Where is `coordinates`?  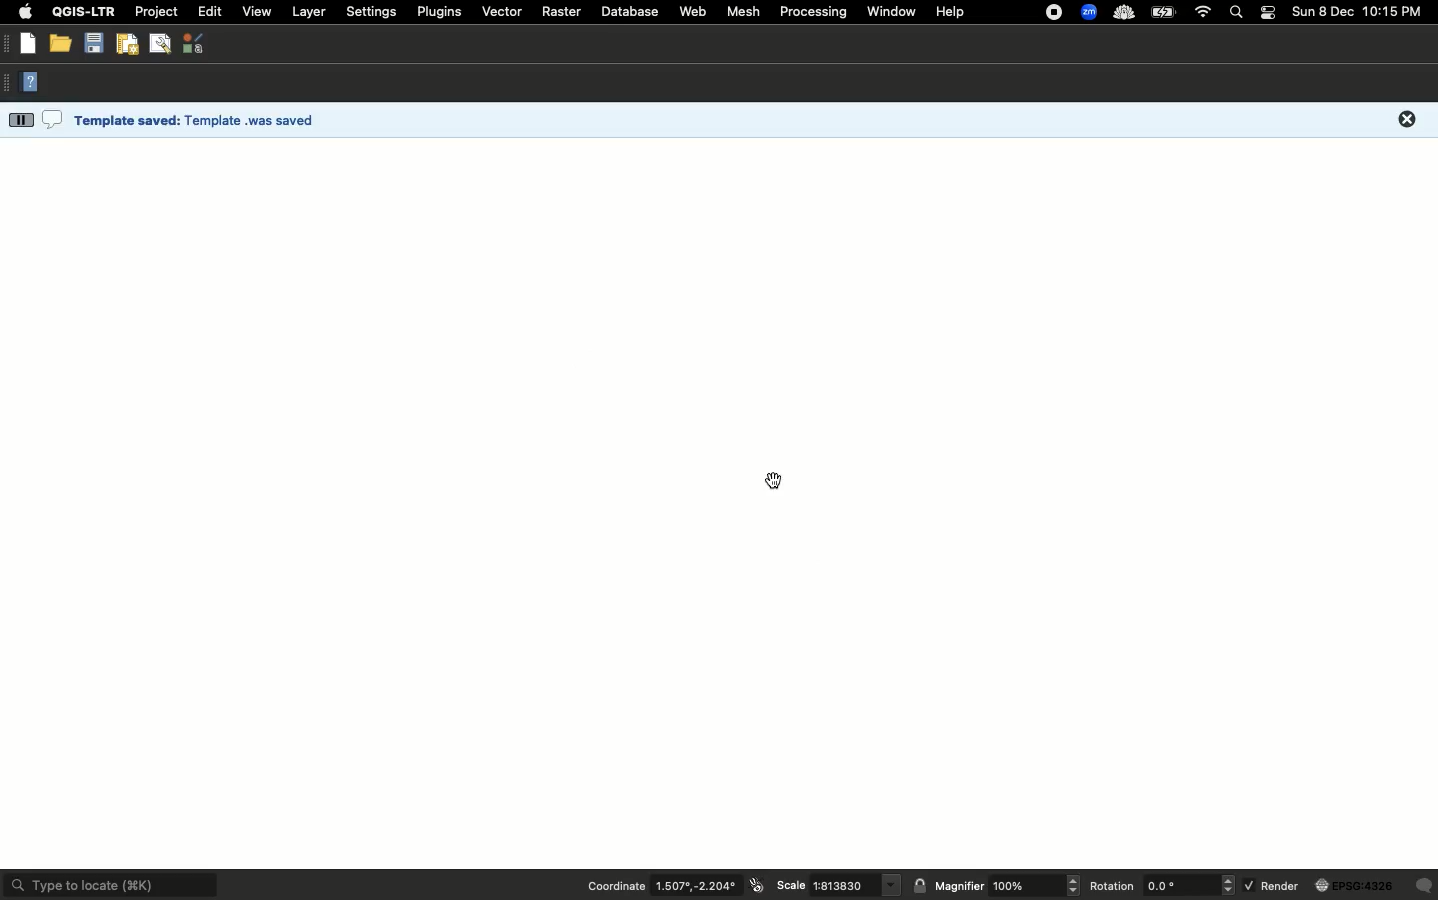 coordinates is located at coordinates (695, 887).